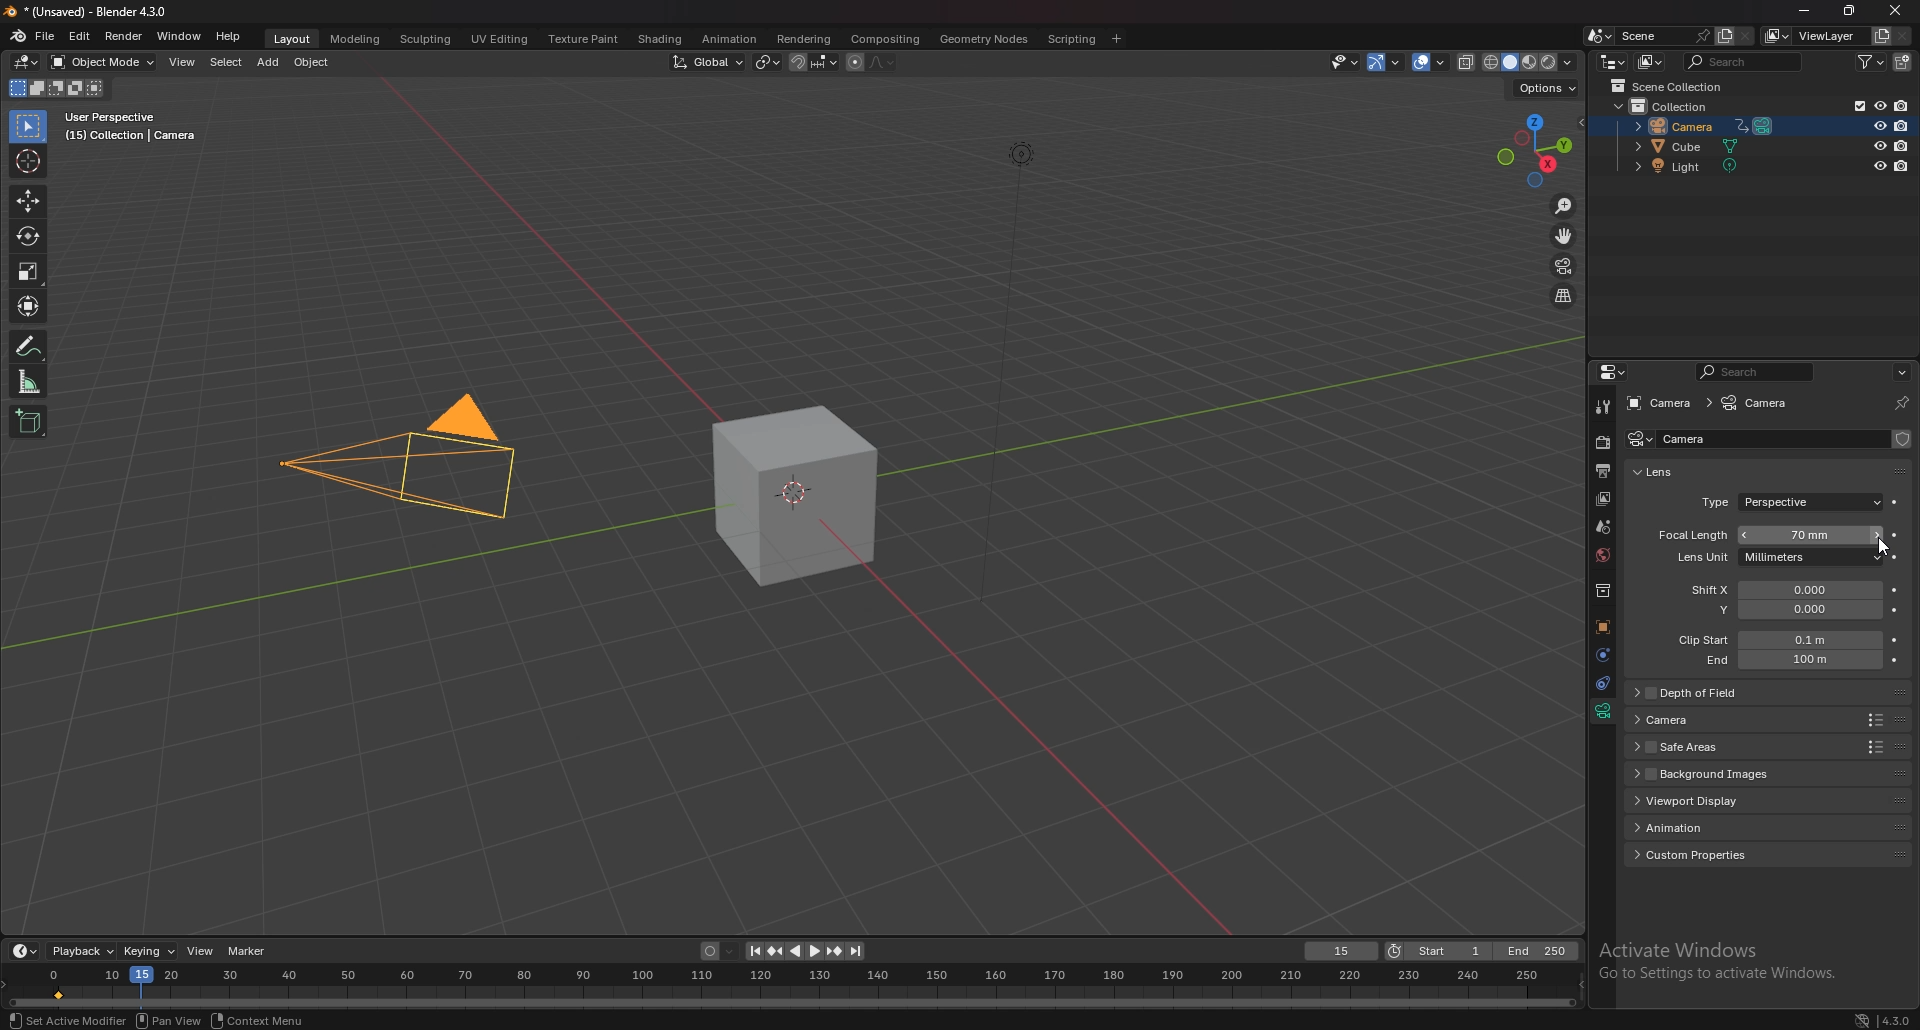 This screenshot has width=1920, height=1030. What do you see at coordinates (20, 36) in the screenshot?
I see `blender` at bounding box center [20, 36].